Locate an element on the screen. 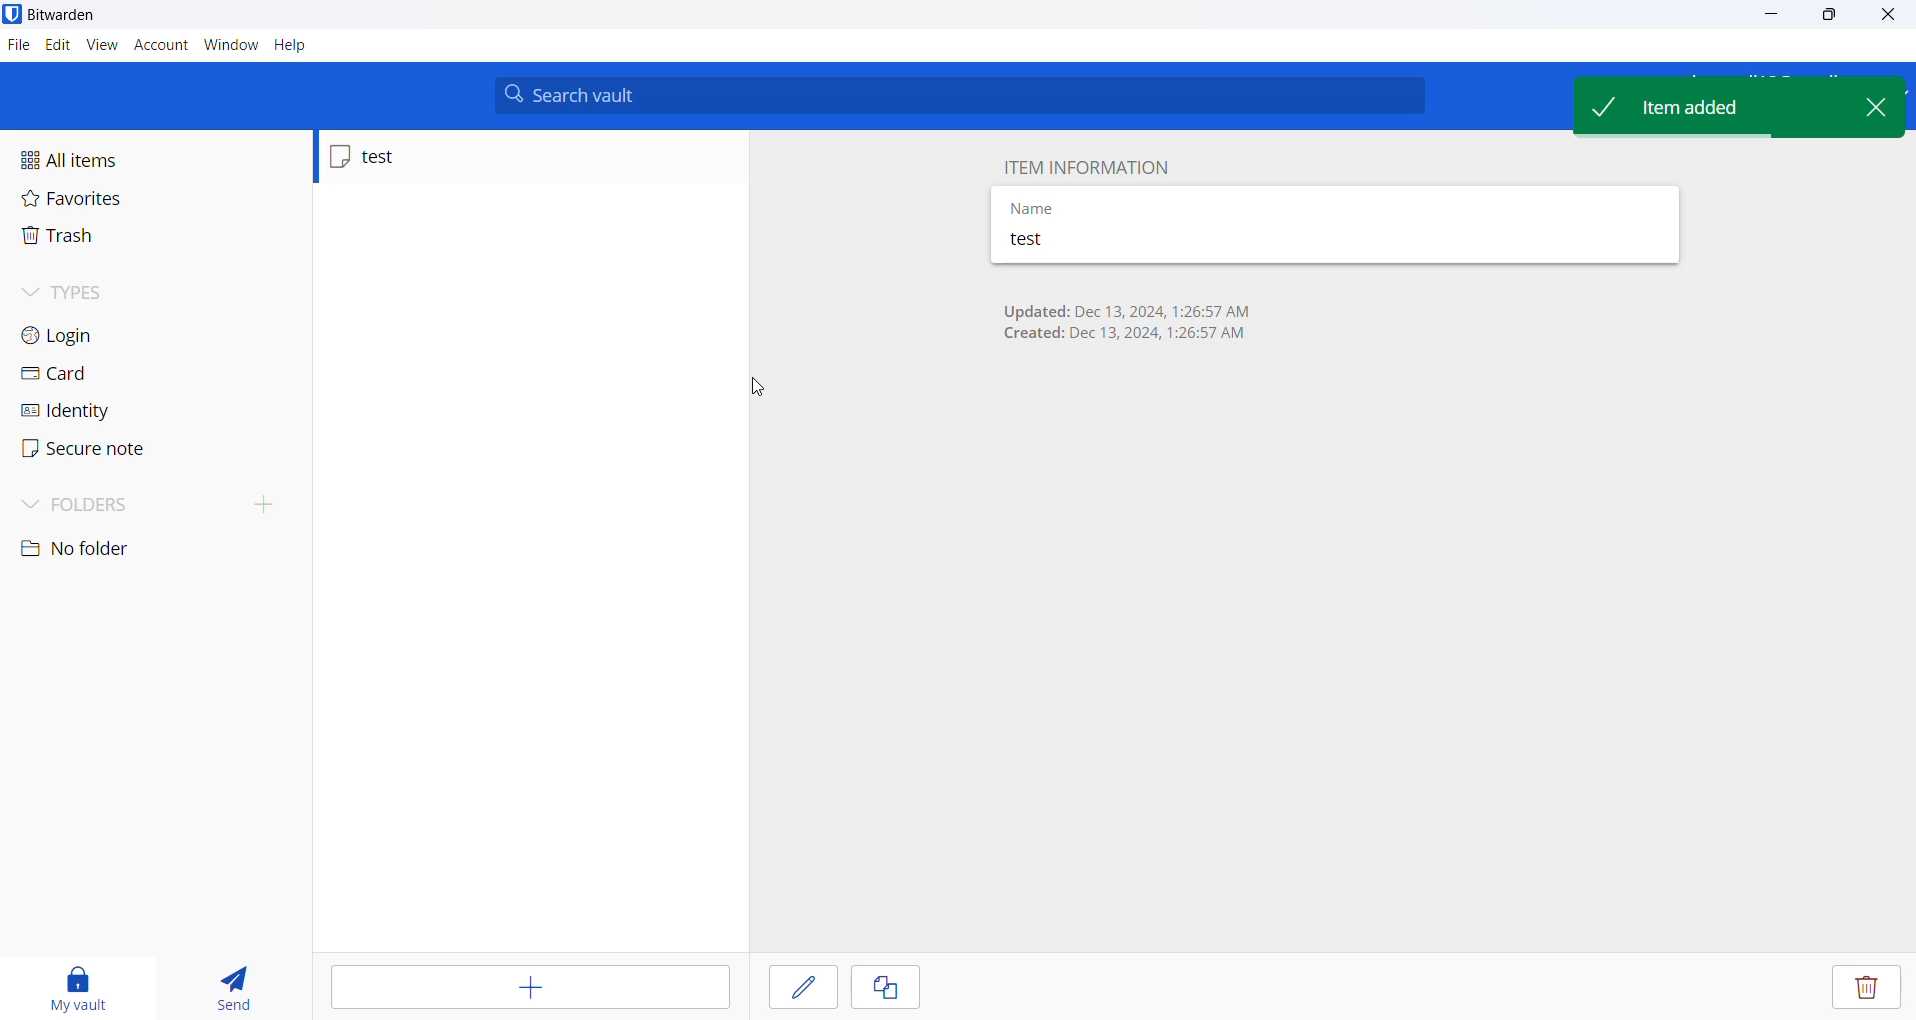  search bar is located at coordinates (959, 95).